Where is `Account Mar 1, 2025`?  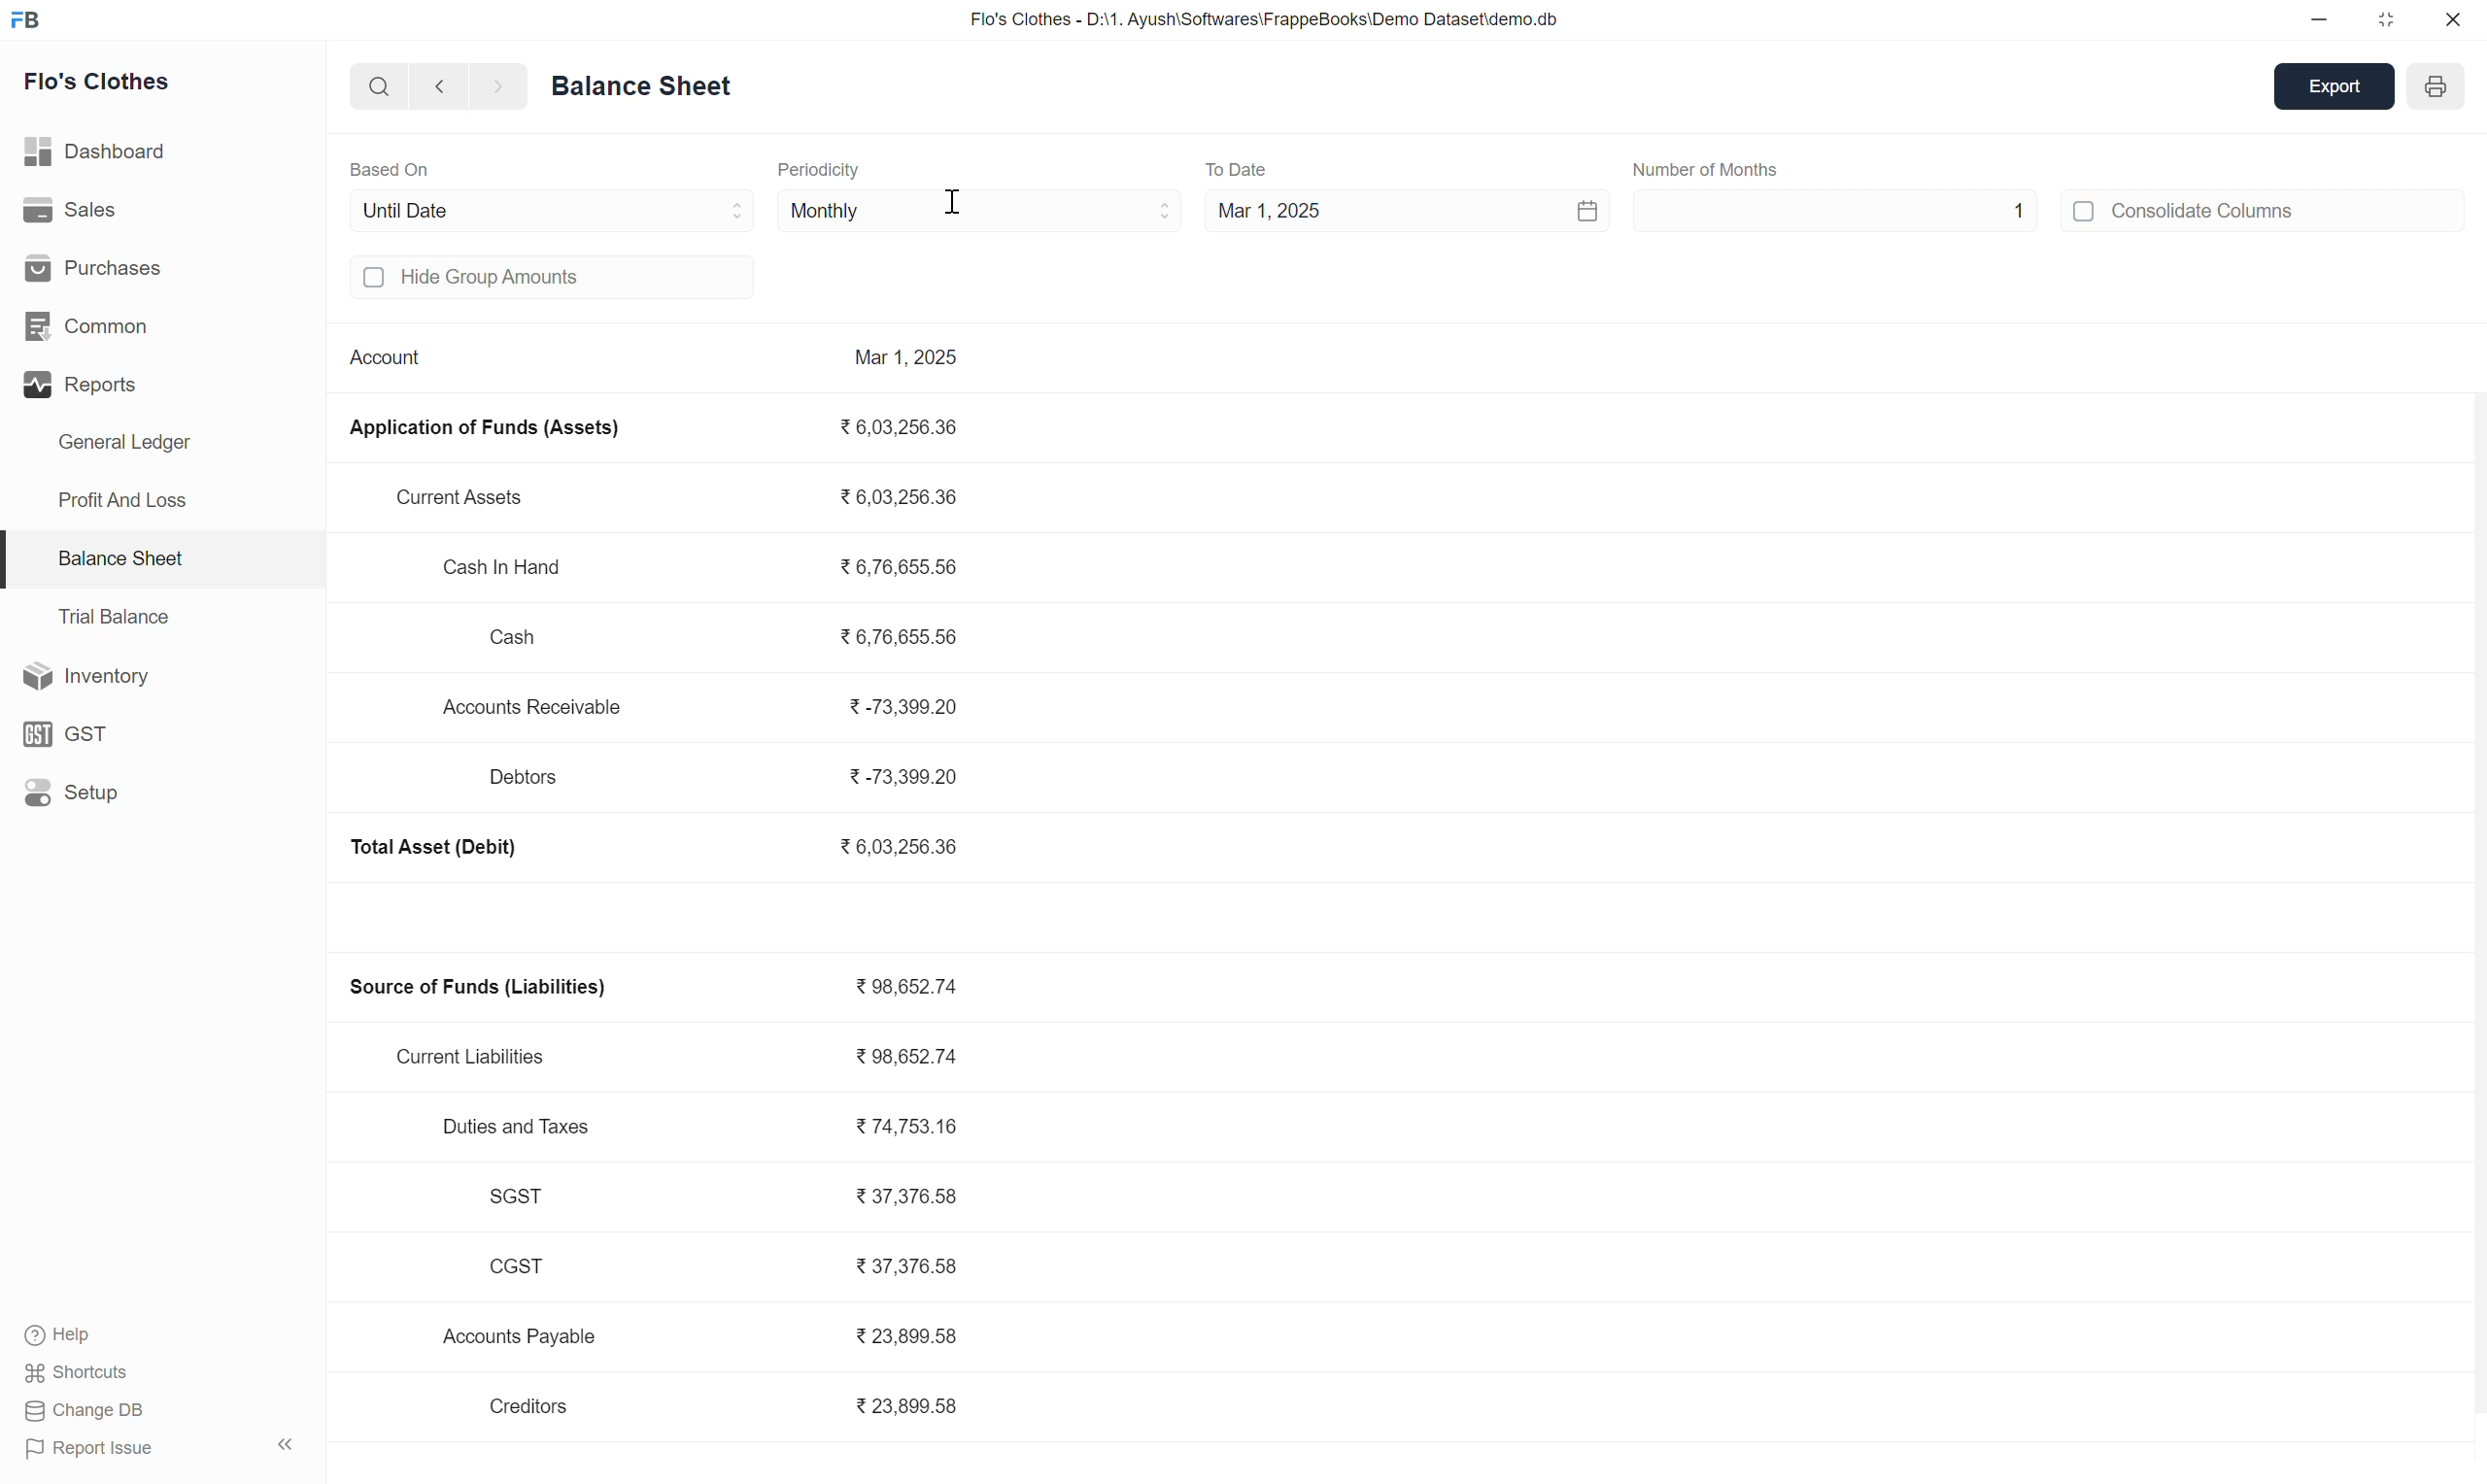 Account Mar 1, 2025 is located at coordinates (657, 363).